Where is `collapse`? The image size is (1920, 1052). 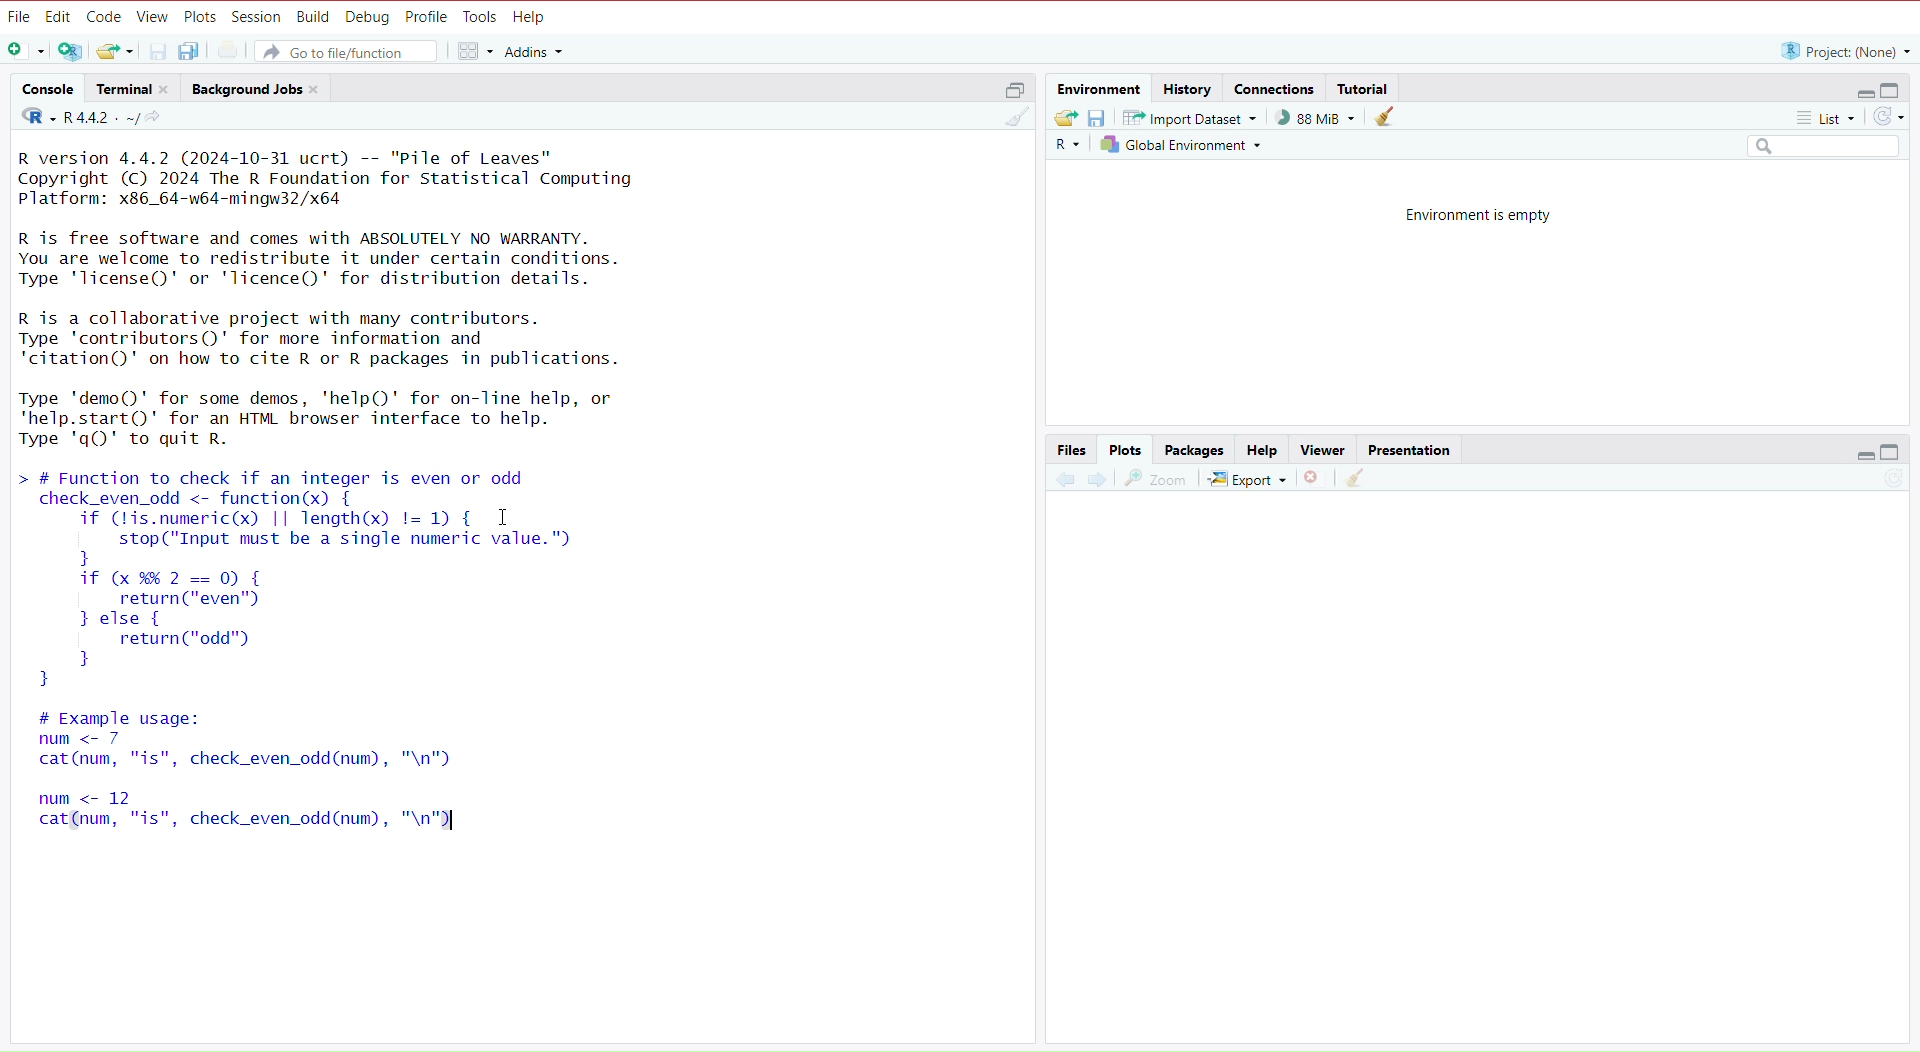 collapse is located at coordinates (1893, 452).